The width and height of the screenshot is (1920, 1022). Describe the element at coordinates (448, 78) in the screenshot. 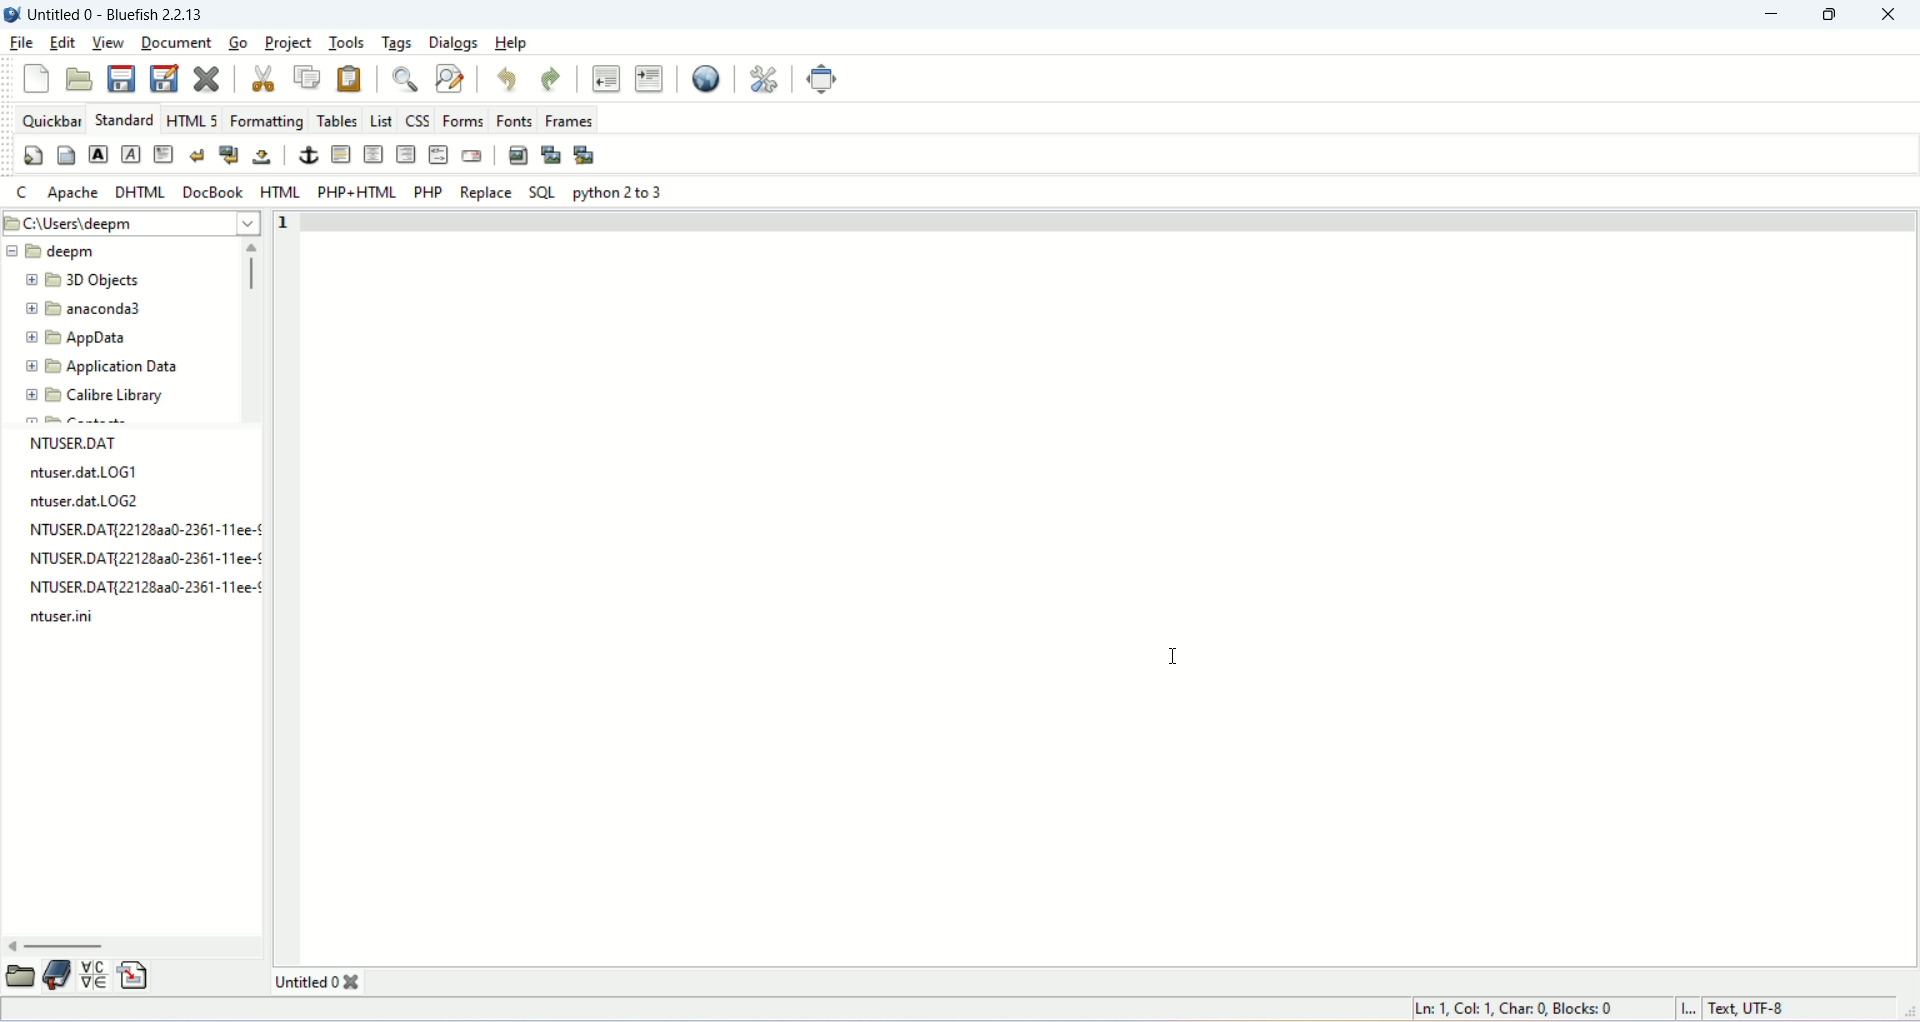

I see `advanced find and replace` at that location.